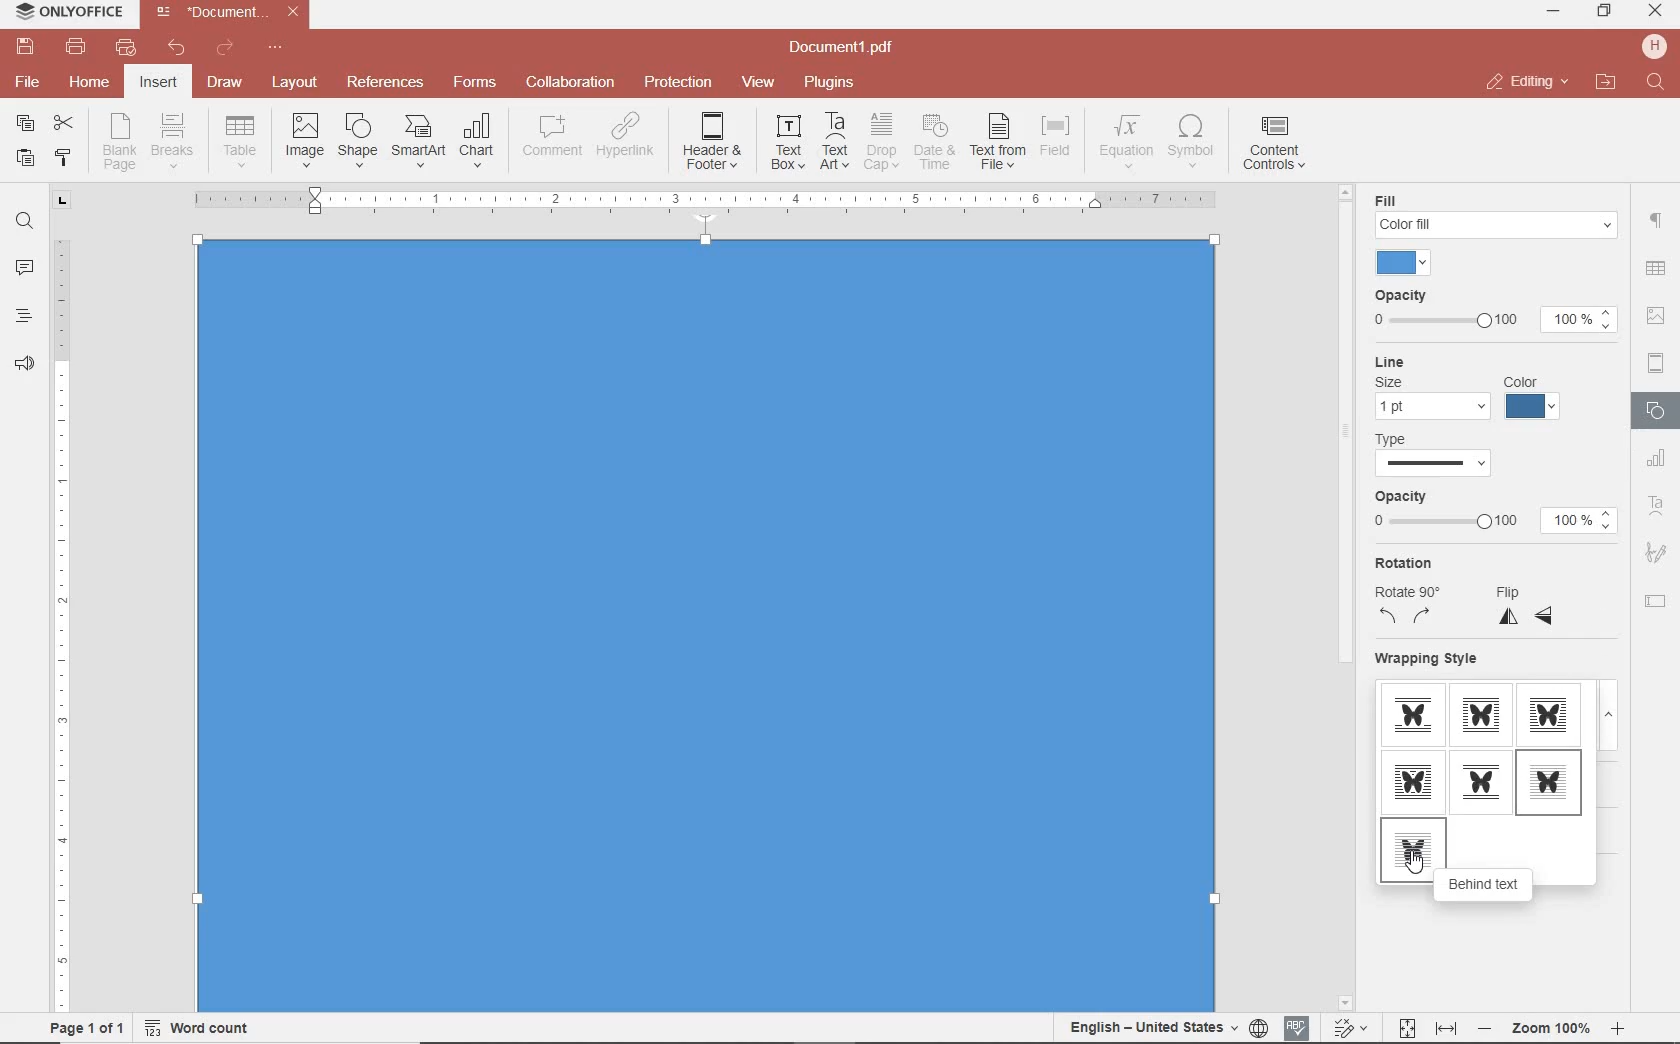 The height and width of the screenshot is (1044, 1680). Describe the element at coordinates (246, 139) in the screenshot. I see `insert drop down` at that location.